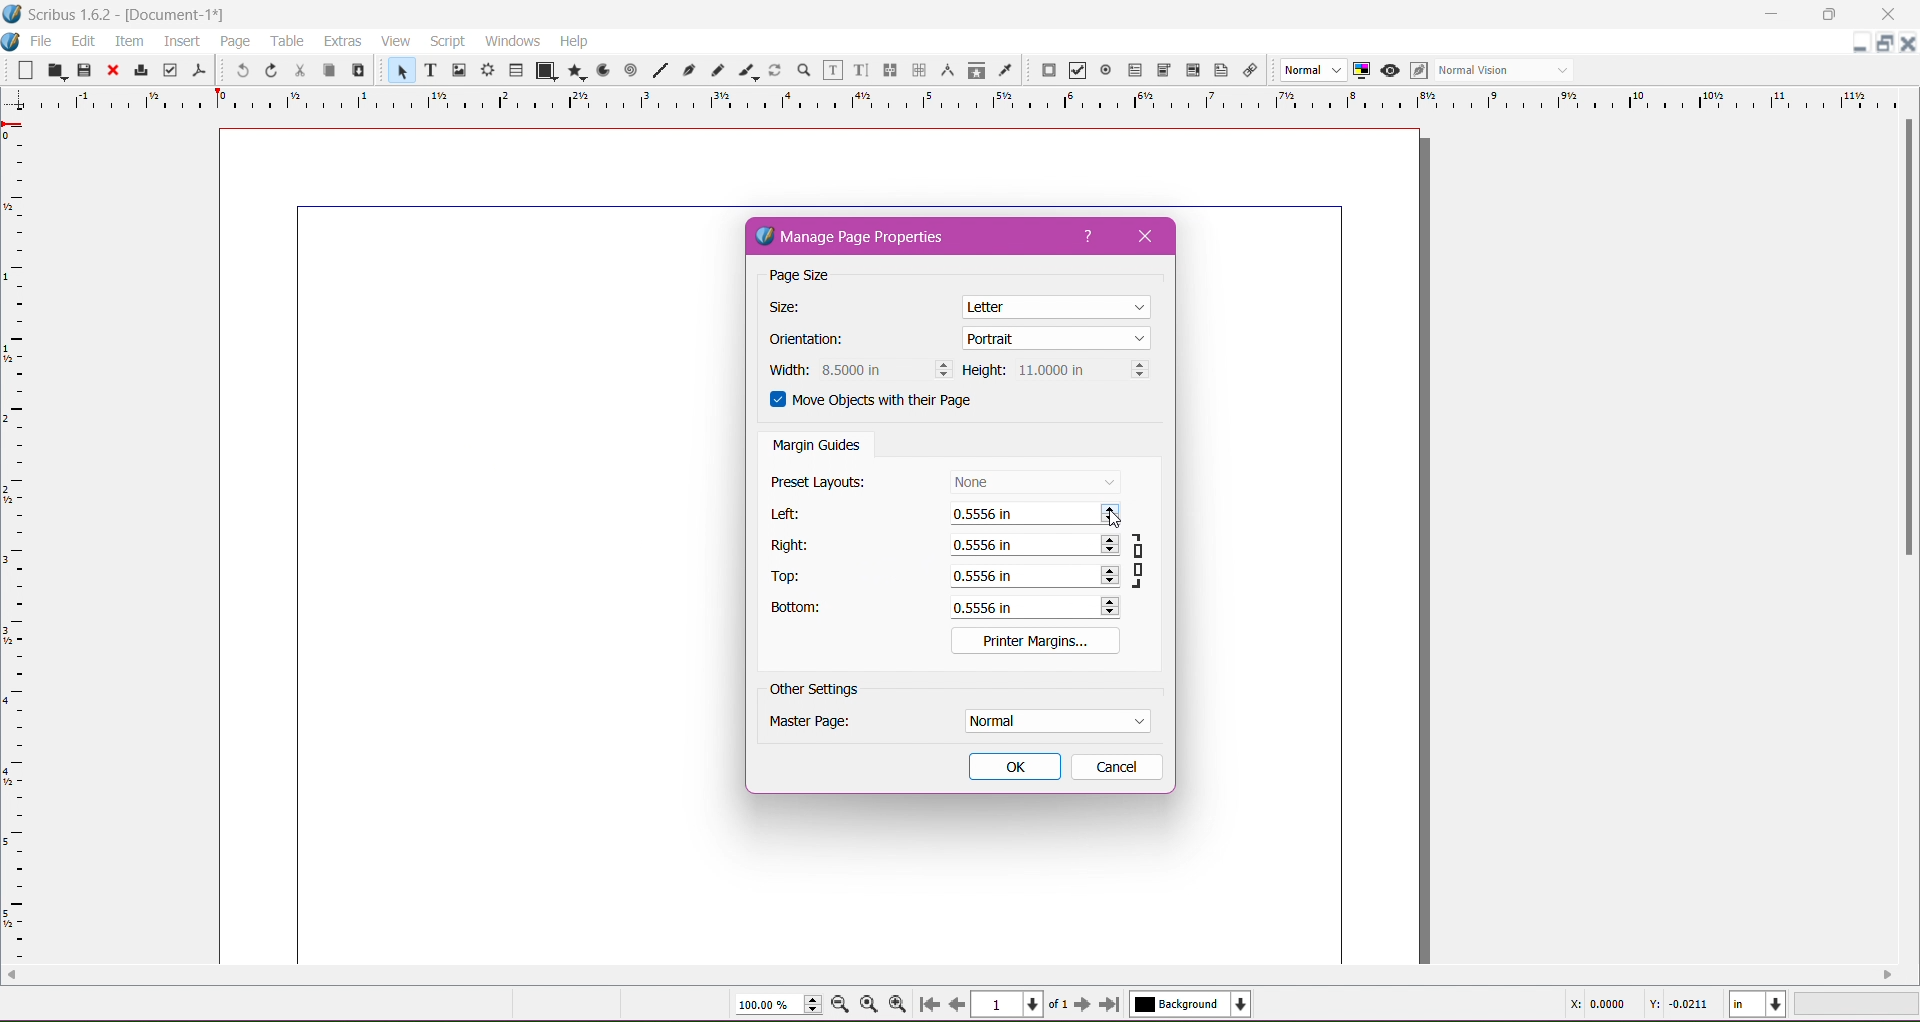 The image size is (1920, 1022). I want to click on Minimize, so click(1771, 13).